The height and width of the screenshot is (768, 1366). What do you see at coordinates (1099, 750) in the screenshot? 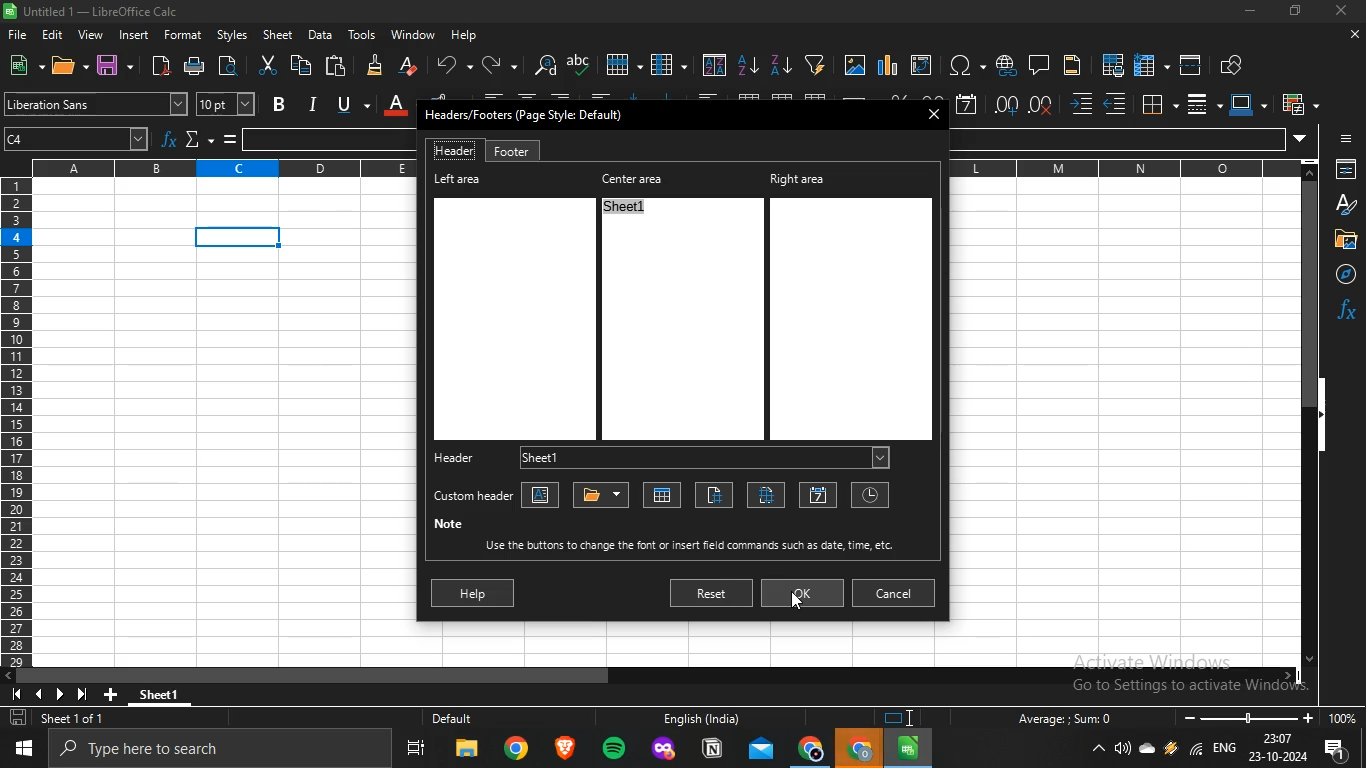
I see `show hidden icons` at bounding box center [1099, 750].